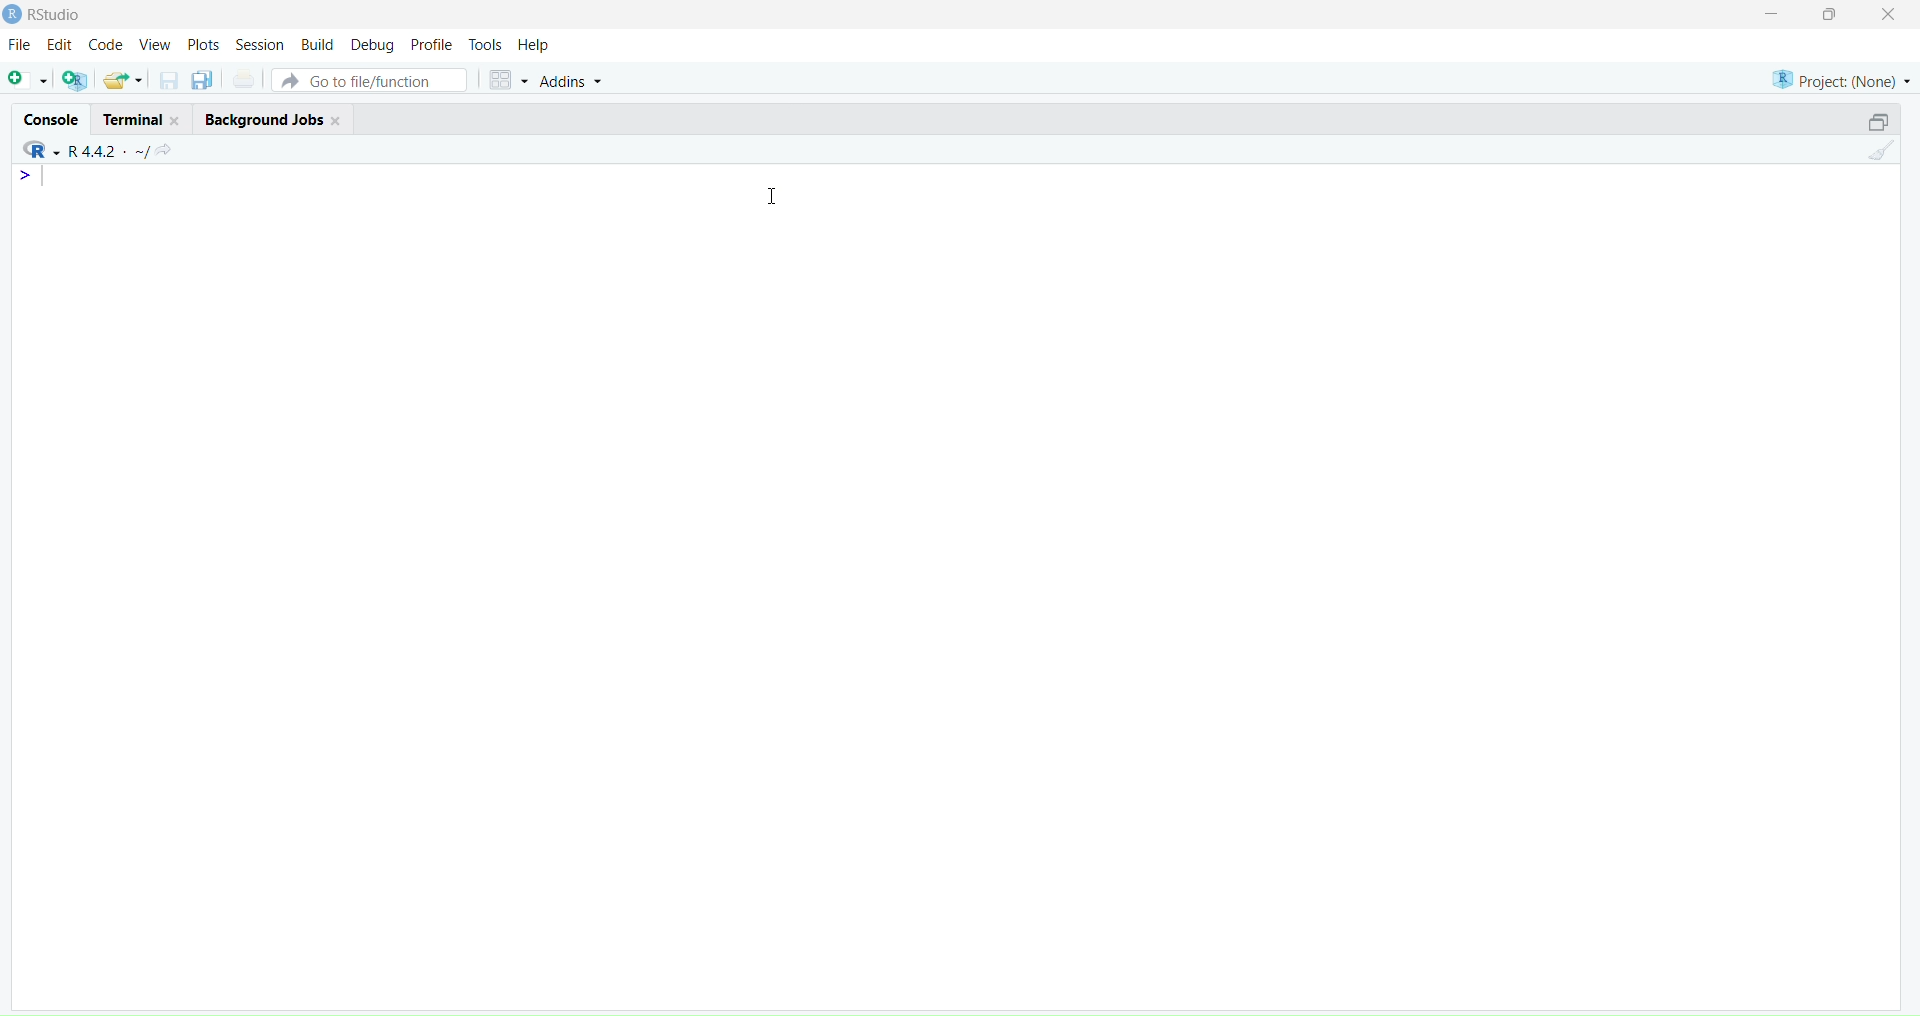  What do you see at coordinates (111, 148) in the screenshot?
I see `- R442 - ~/` at bounding box center [111, 148].